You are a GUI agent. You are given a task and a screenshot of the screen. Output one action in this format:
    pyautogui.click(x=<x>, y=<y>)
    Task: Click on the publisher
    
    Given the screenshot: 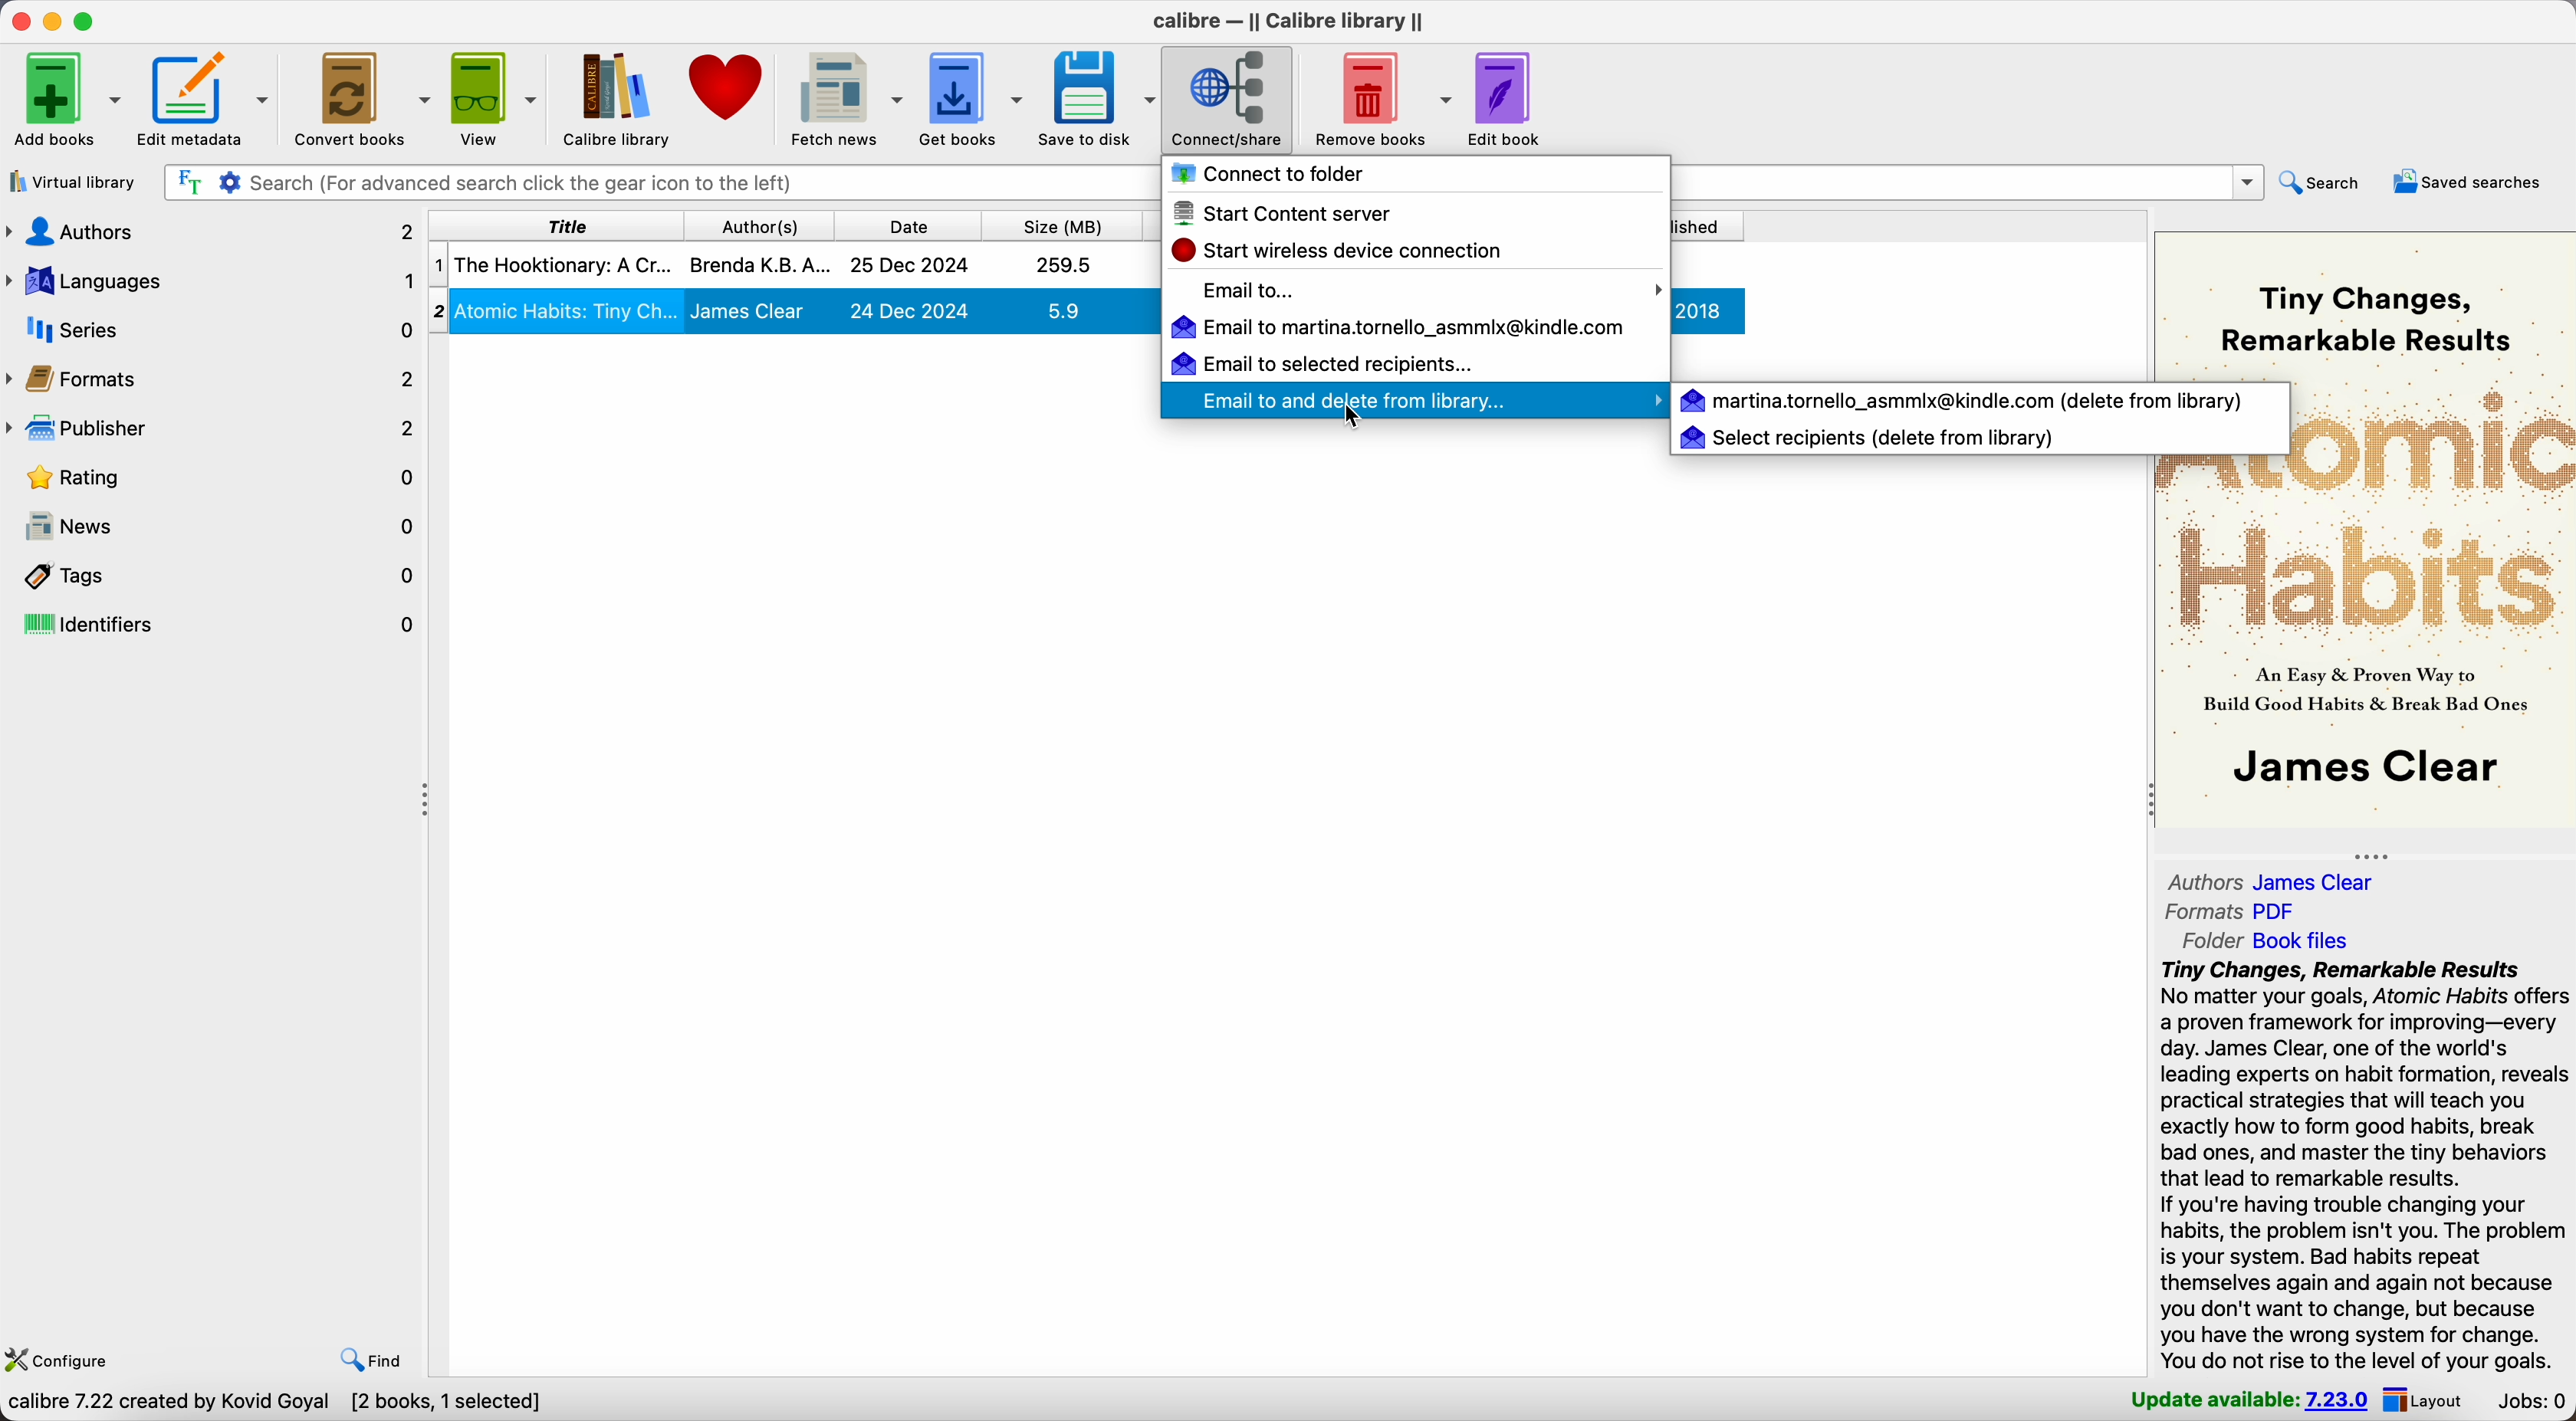 What is the action you would take?
    pyautogui.click(x=211, y=428)
    